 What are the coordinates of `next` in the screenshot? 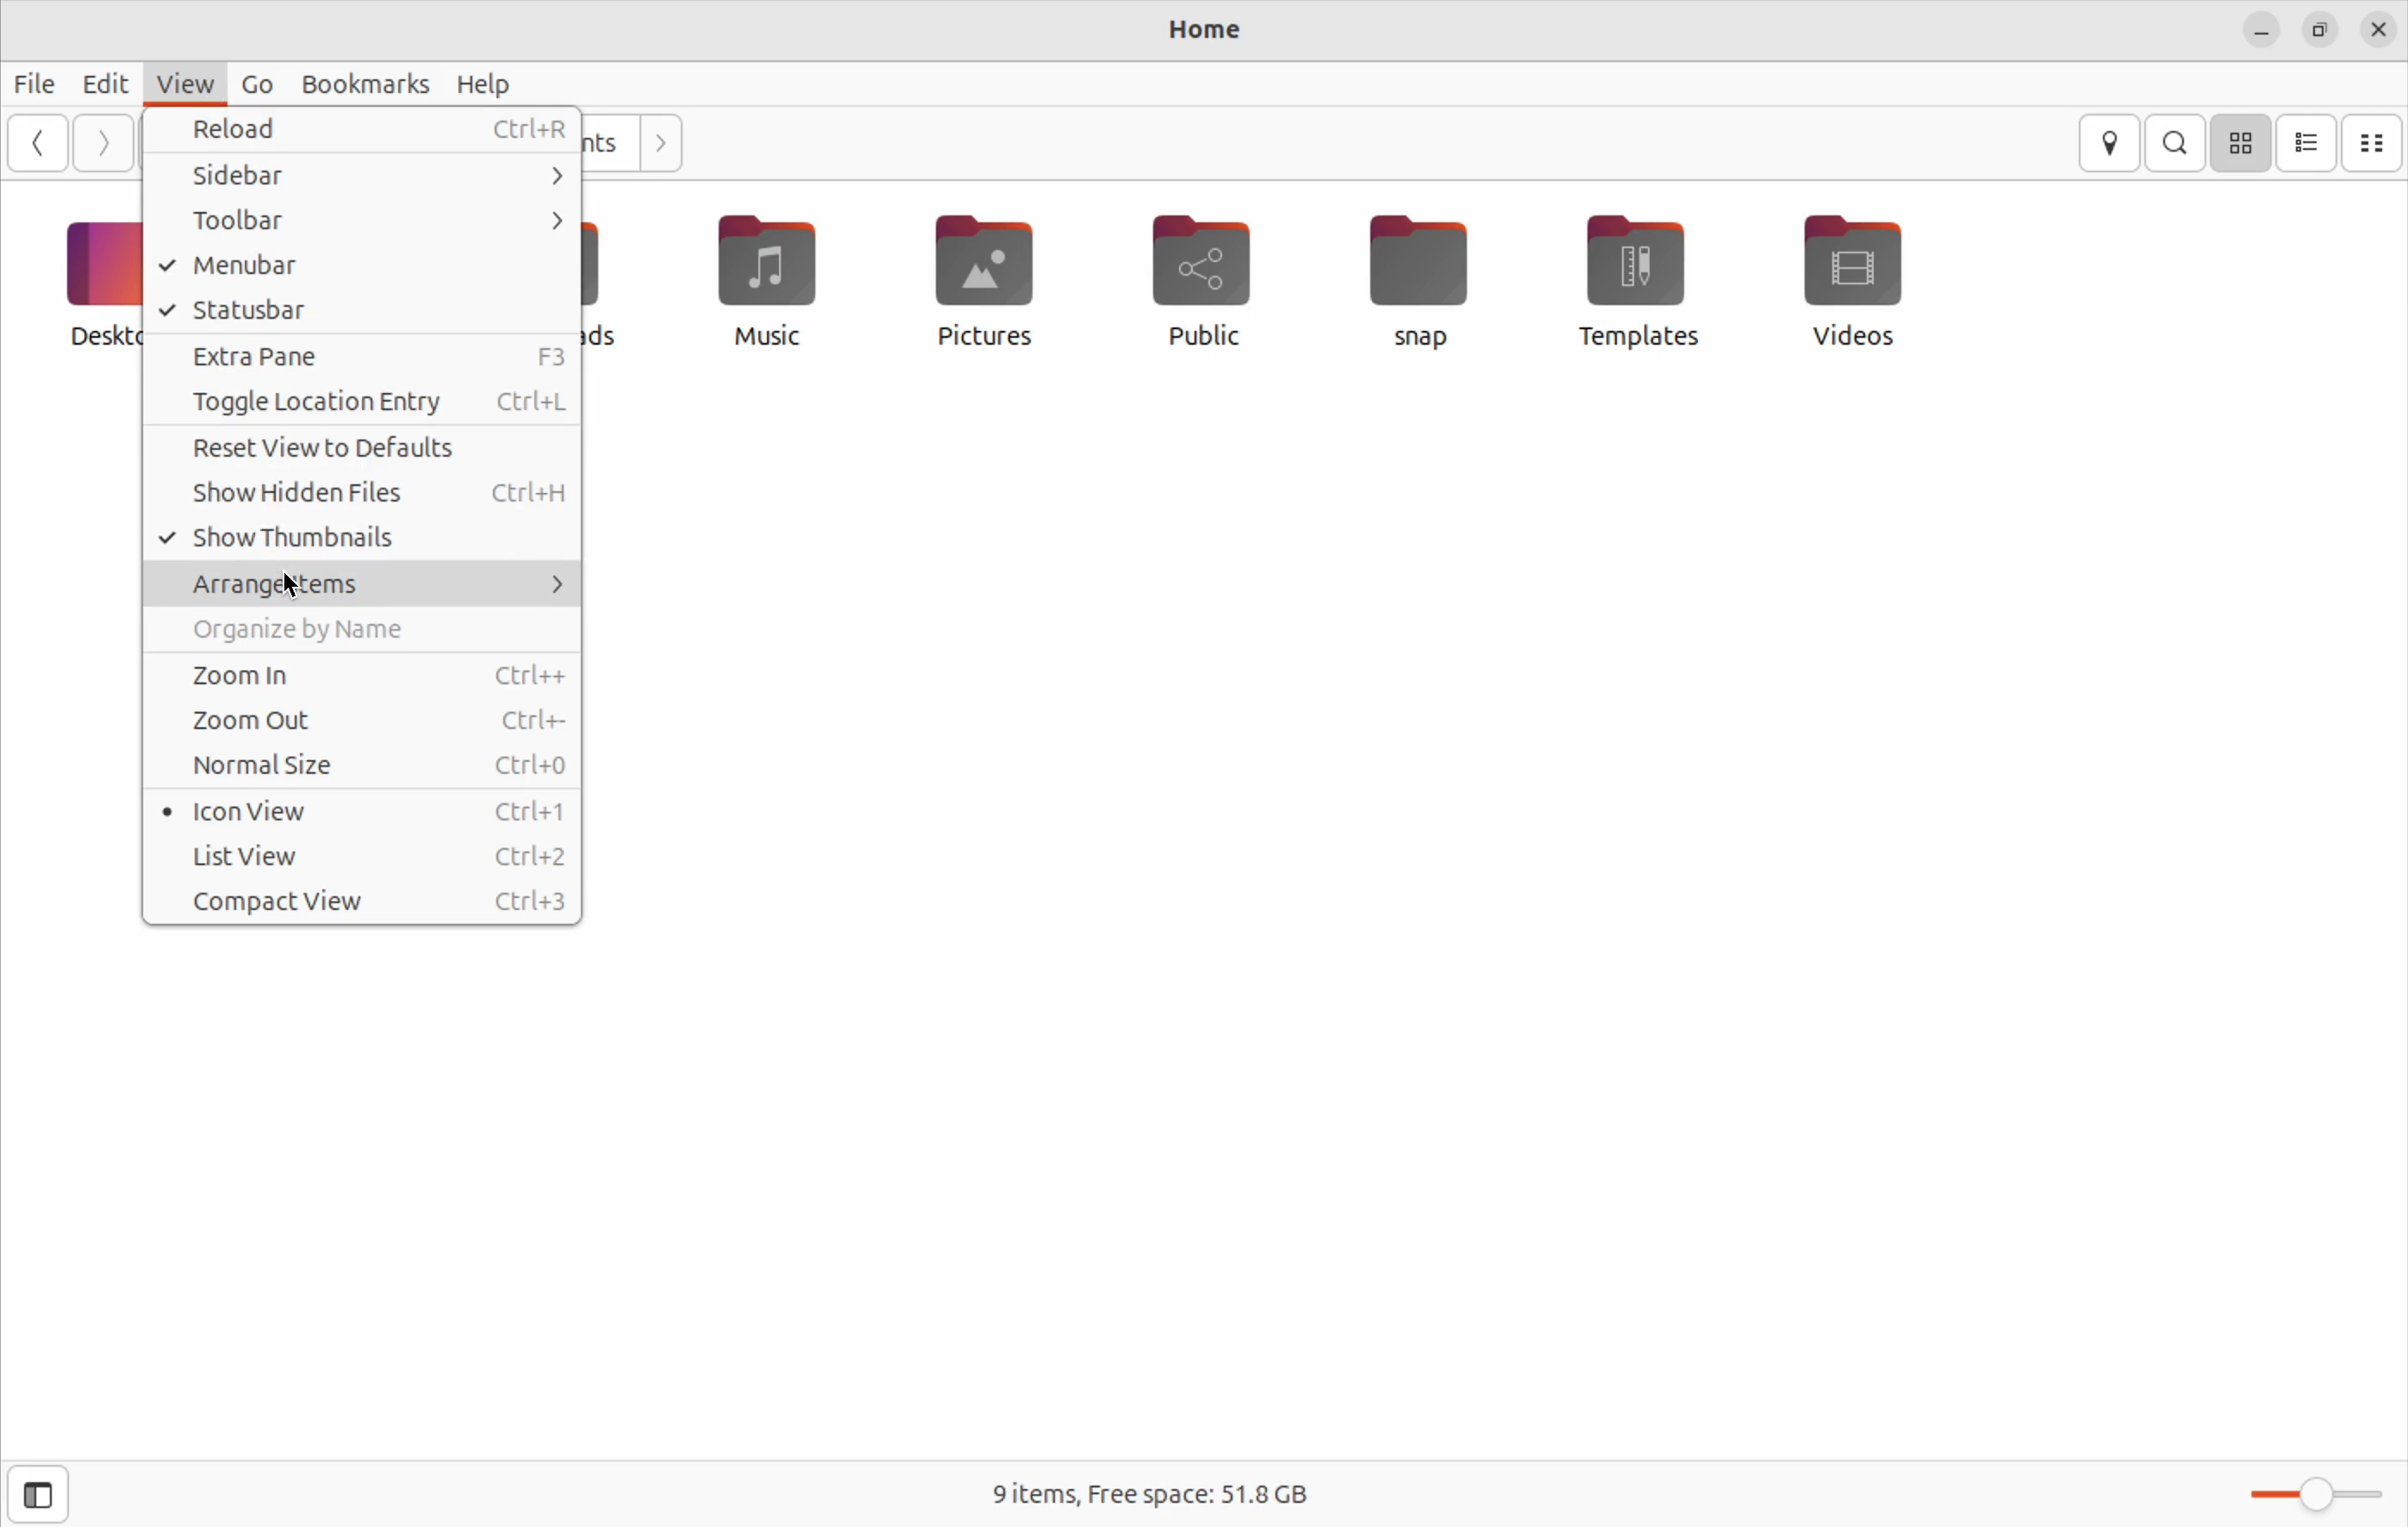 It's located at (658, 143).